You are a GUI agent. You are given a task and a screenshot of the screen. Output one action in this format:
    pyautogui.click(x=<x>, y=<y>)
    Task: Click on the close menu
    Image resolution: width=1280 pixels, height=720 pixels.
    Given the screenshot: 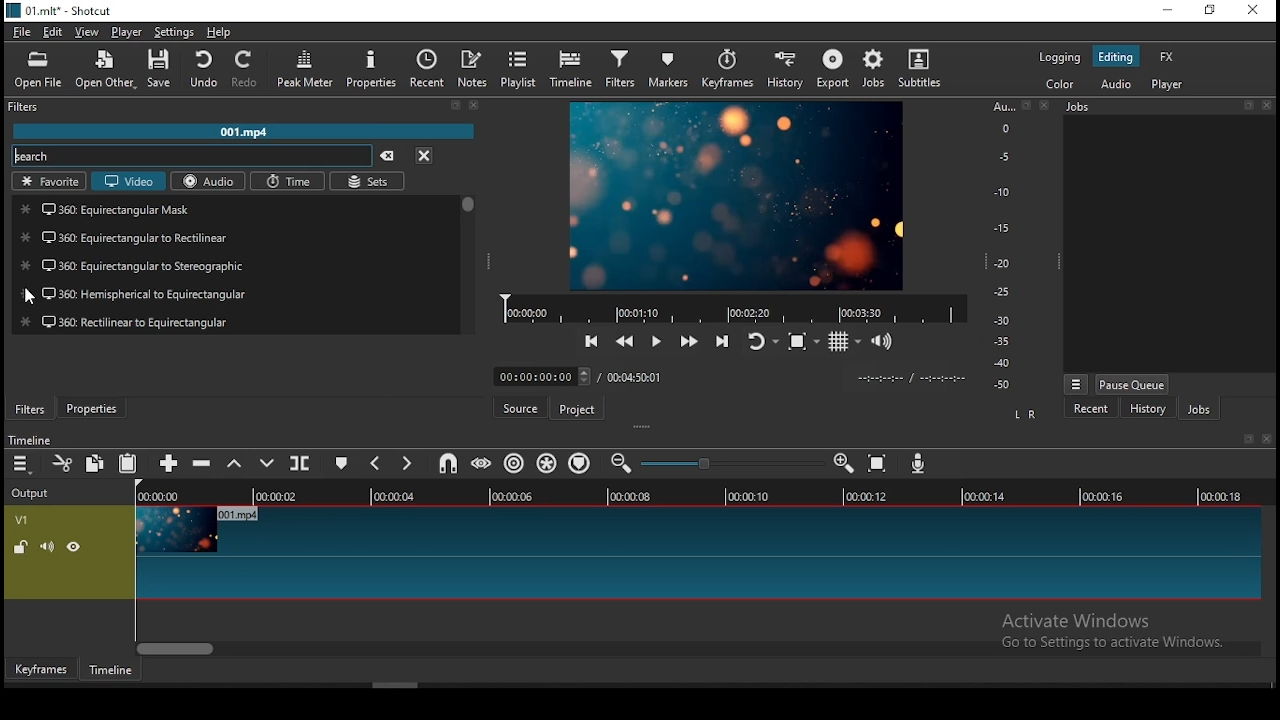 What is the action you would take?
    pyautogui.click(x=423, y=155)
    